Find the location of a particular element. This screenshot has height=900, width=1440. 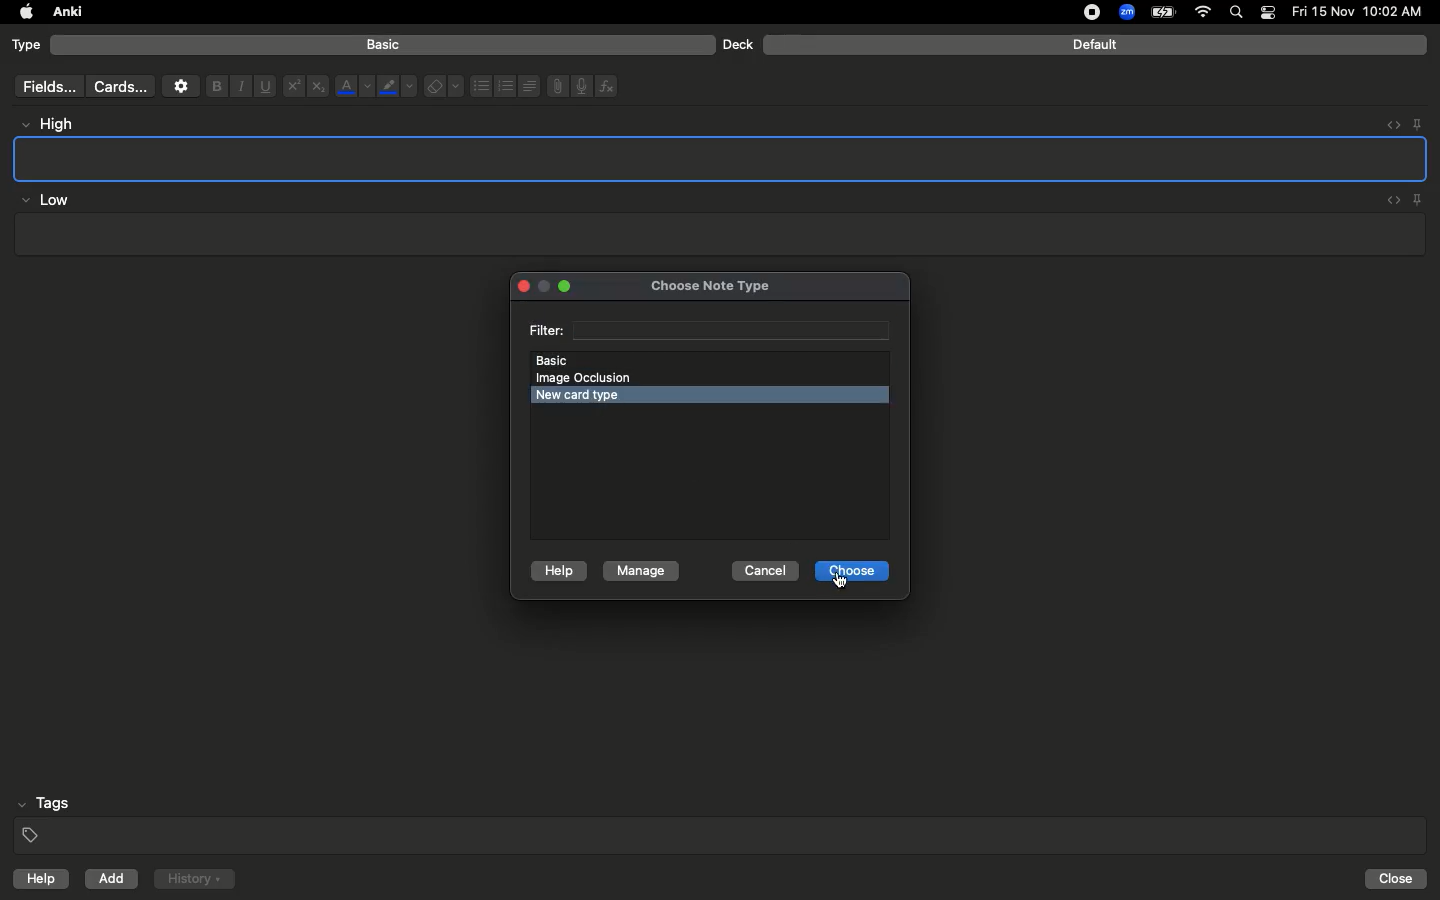

date and time is located at coordinates (1363, 11).